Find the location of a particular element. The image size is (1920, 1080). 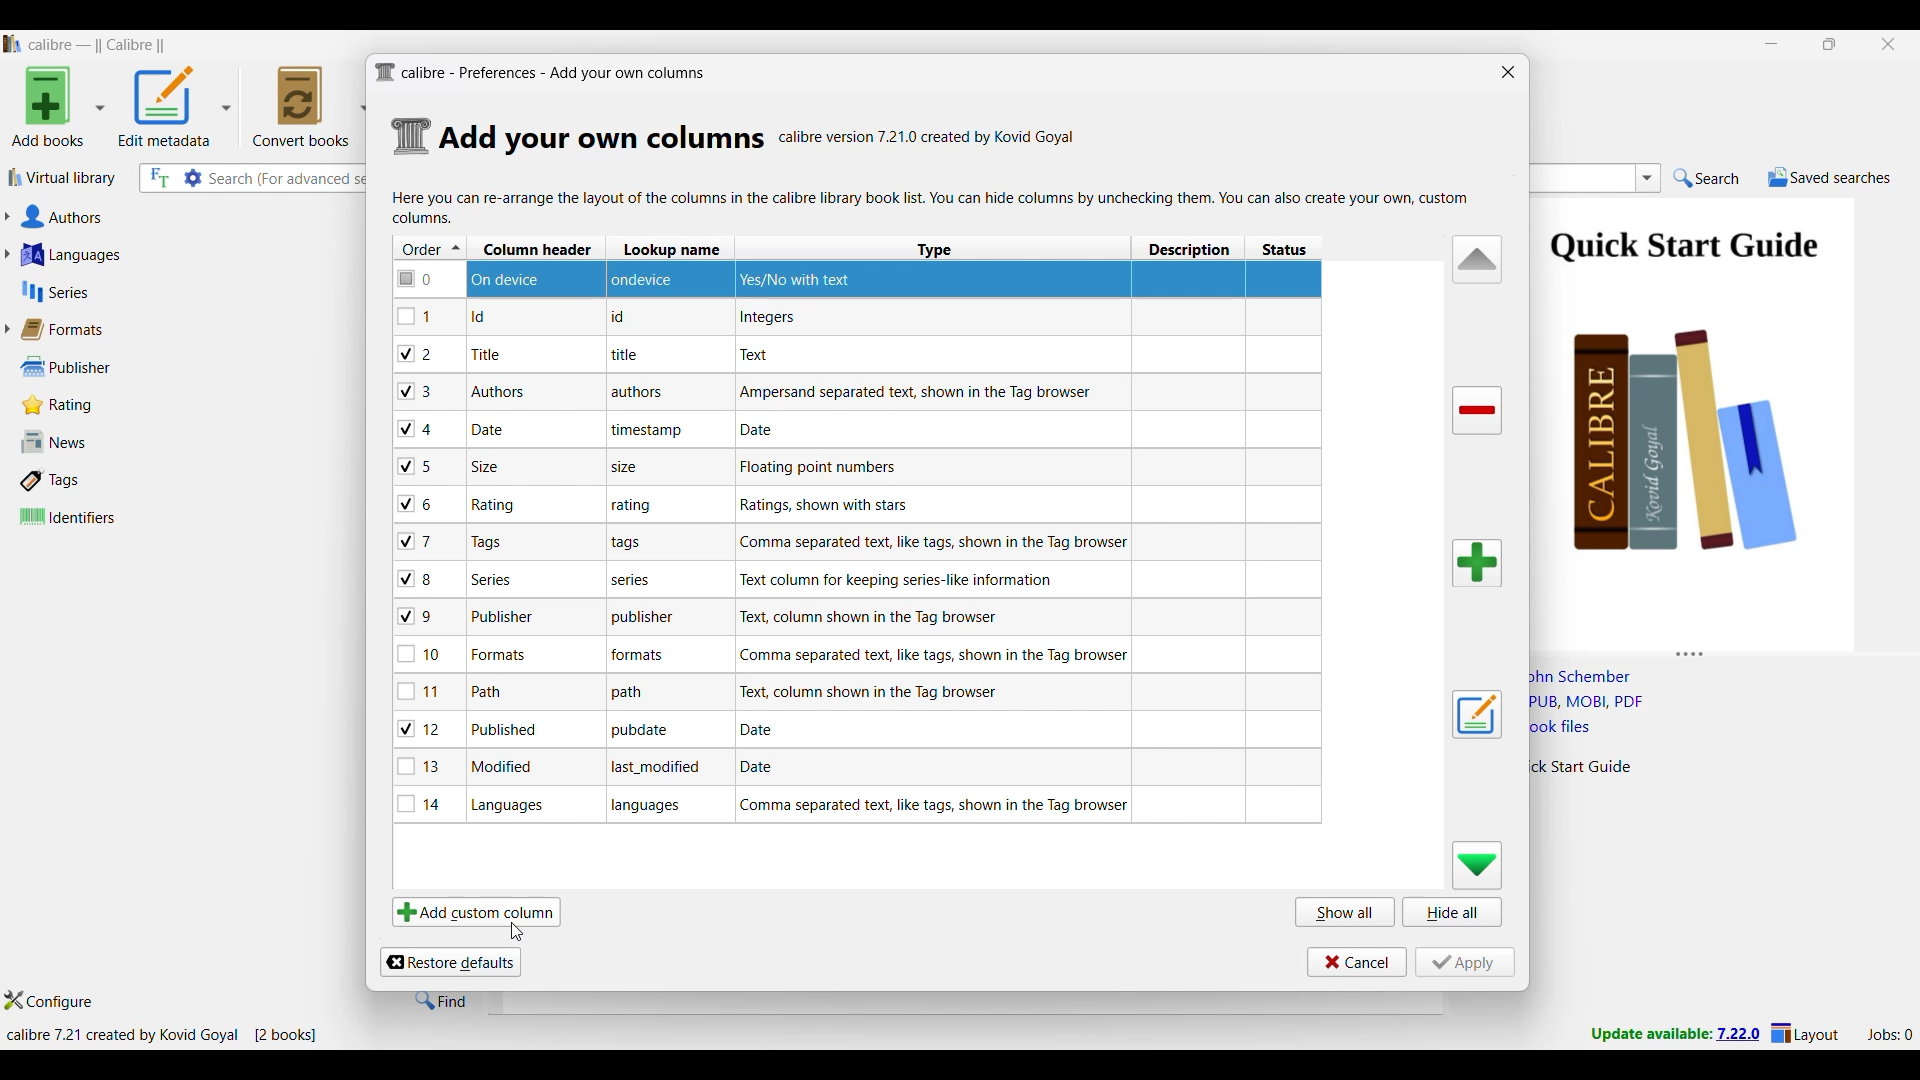

Note is located at coordinates (501, 389).